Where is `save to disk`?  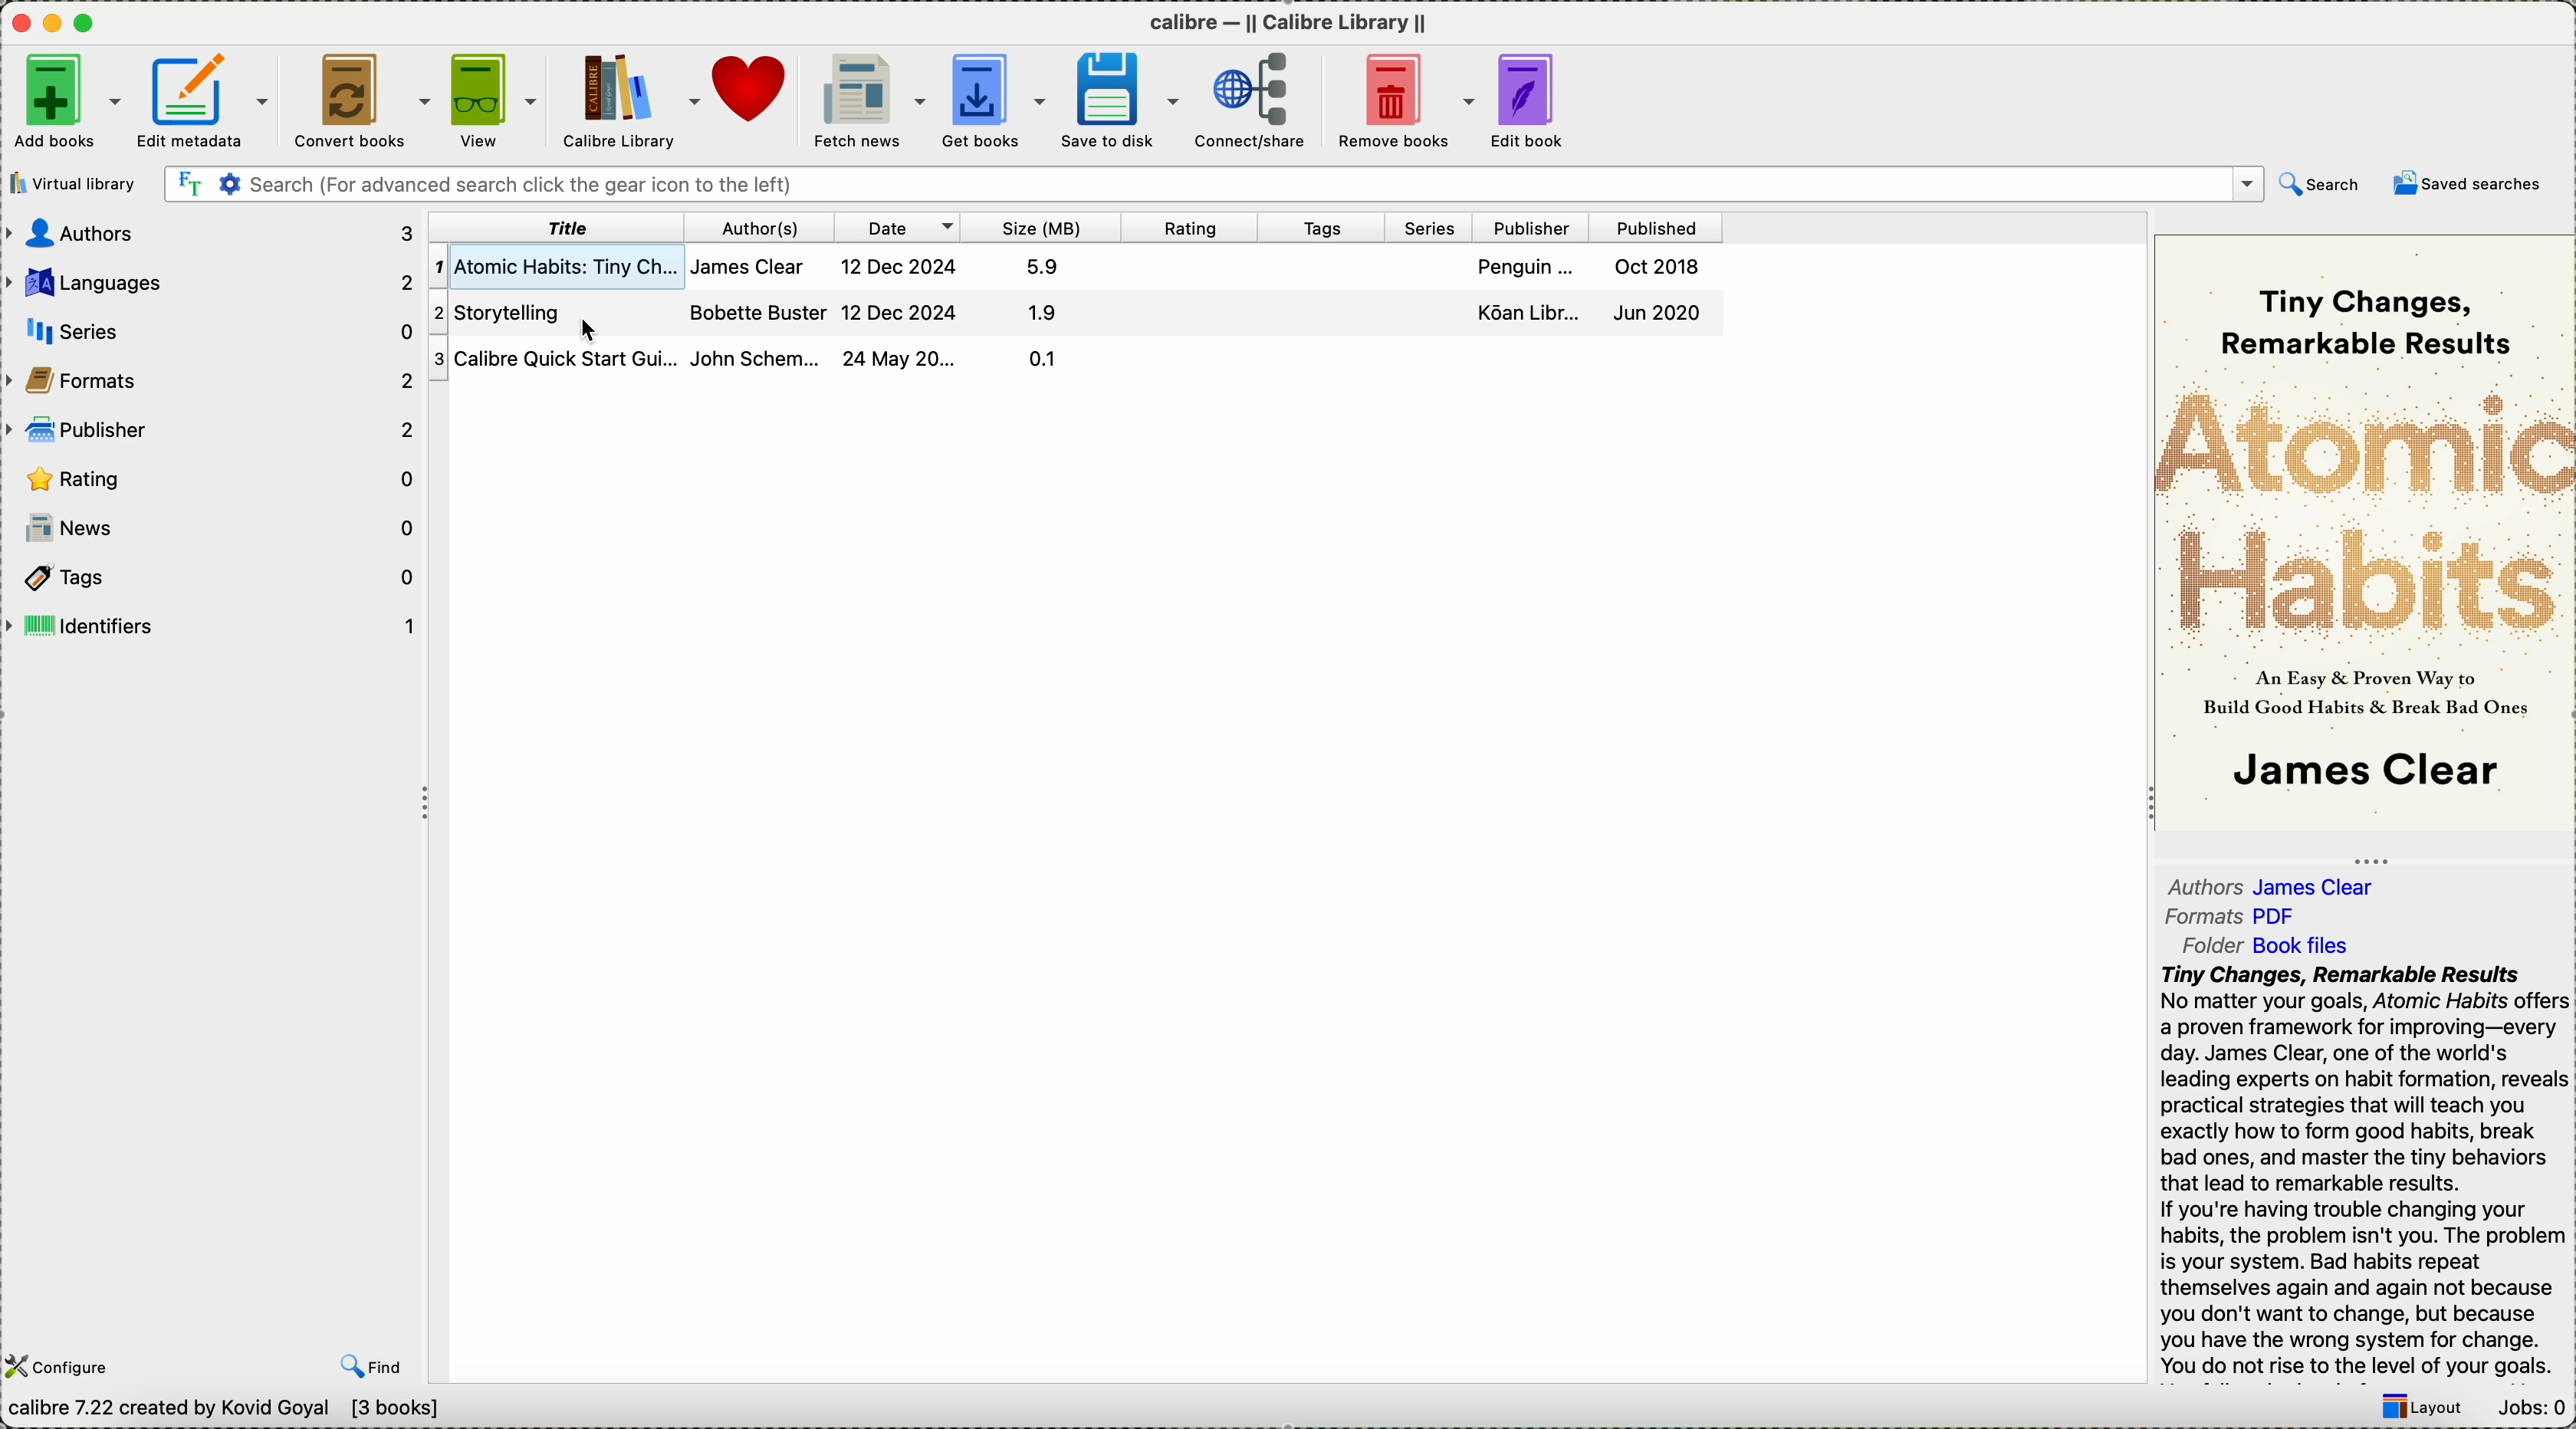 save to disk is located at coordinates (1120, 102).